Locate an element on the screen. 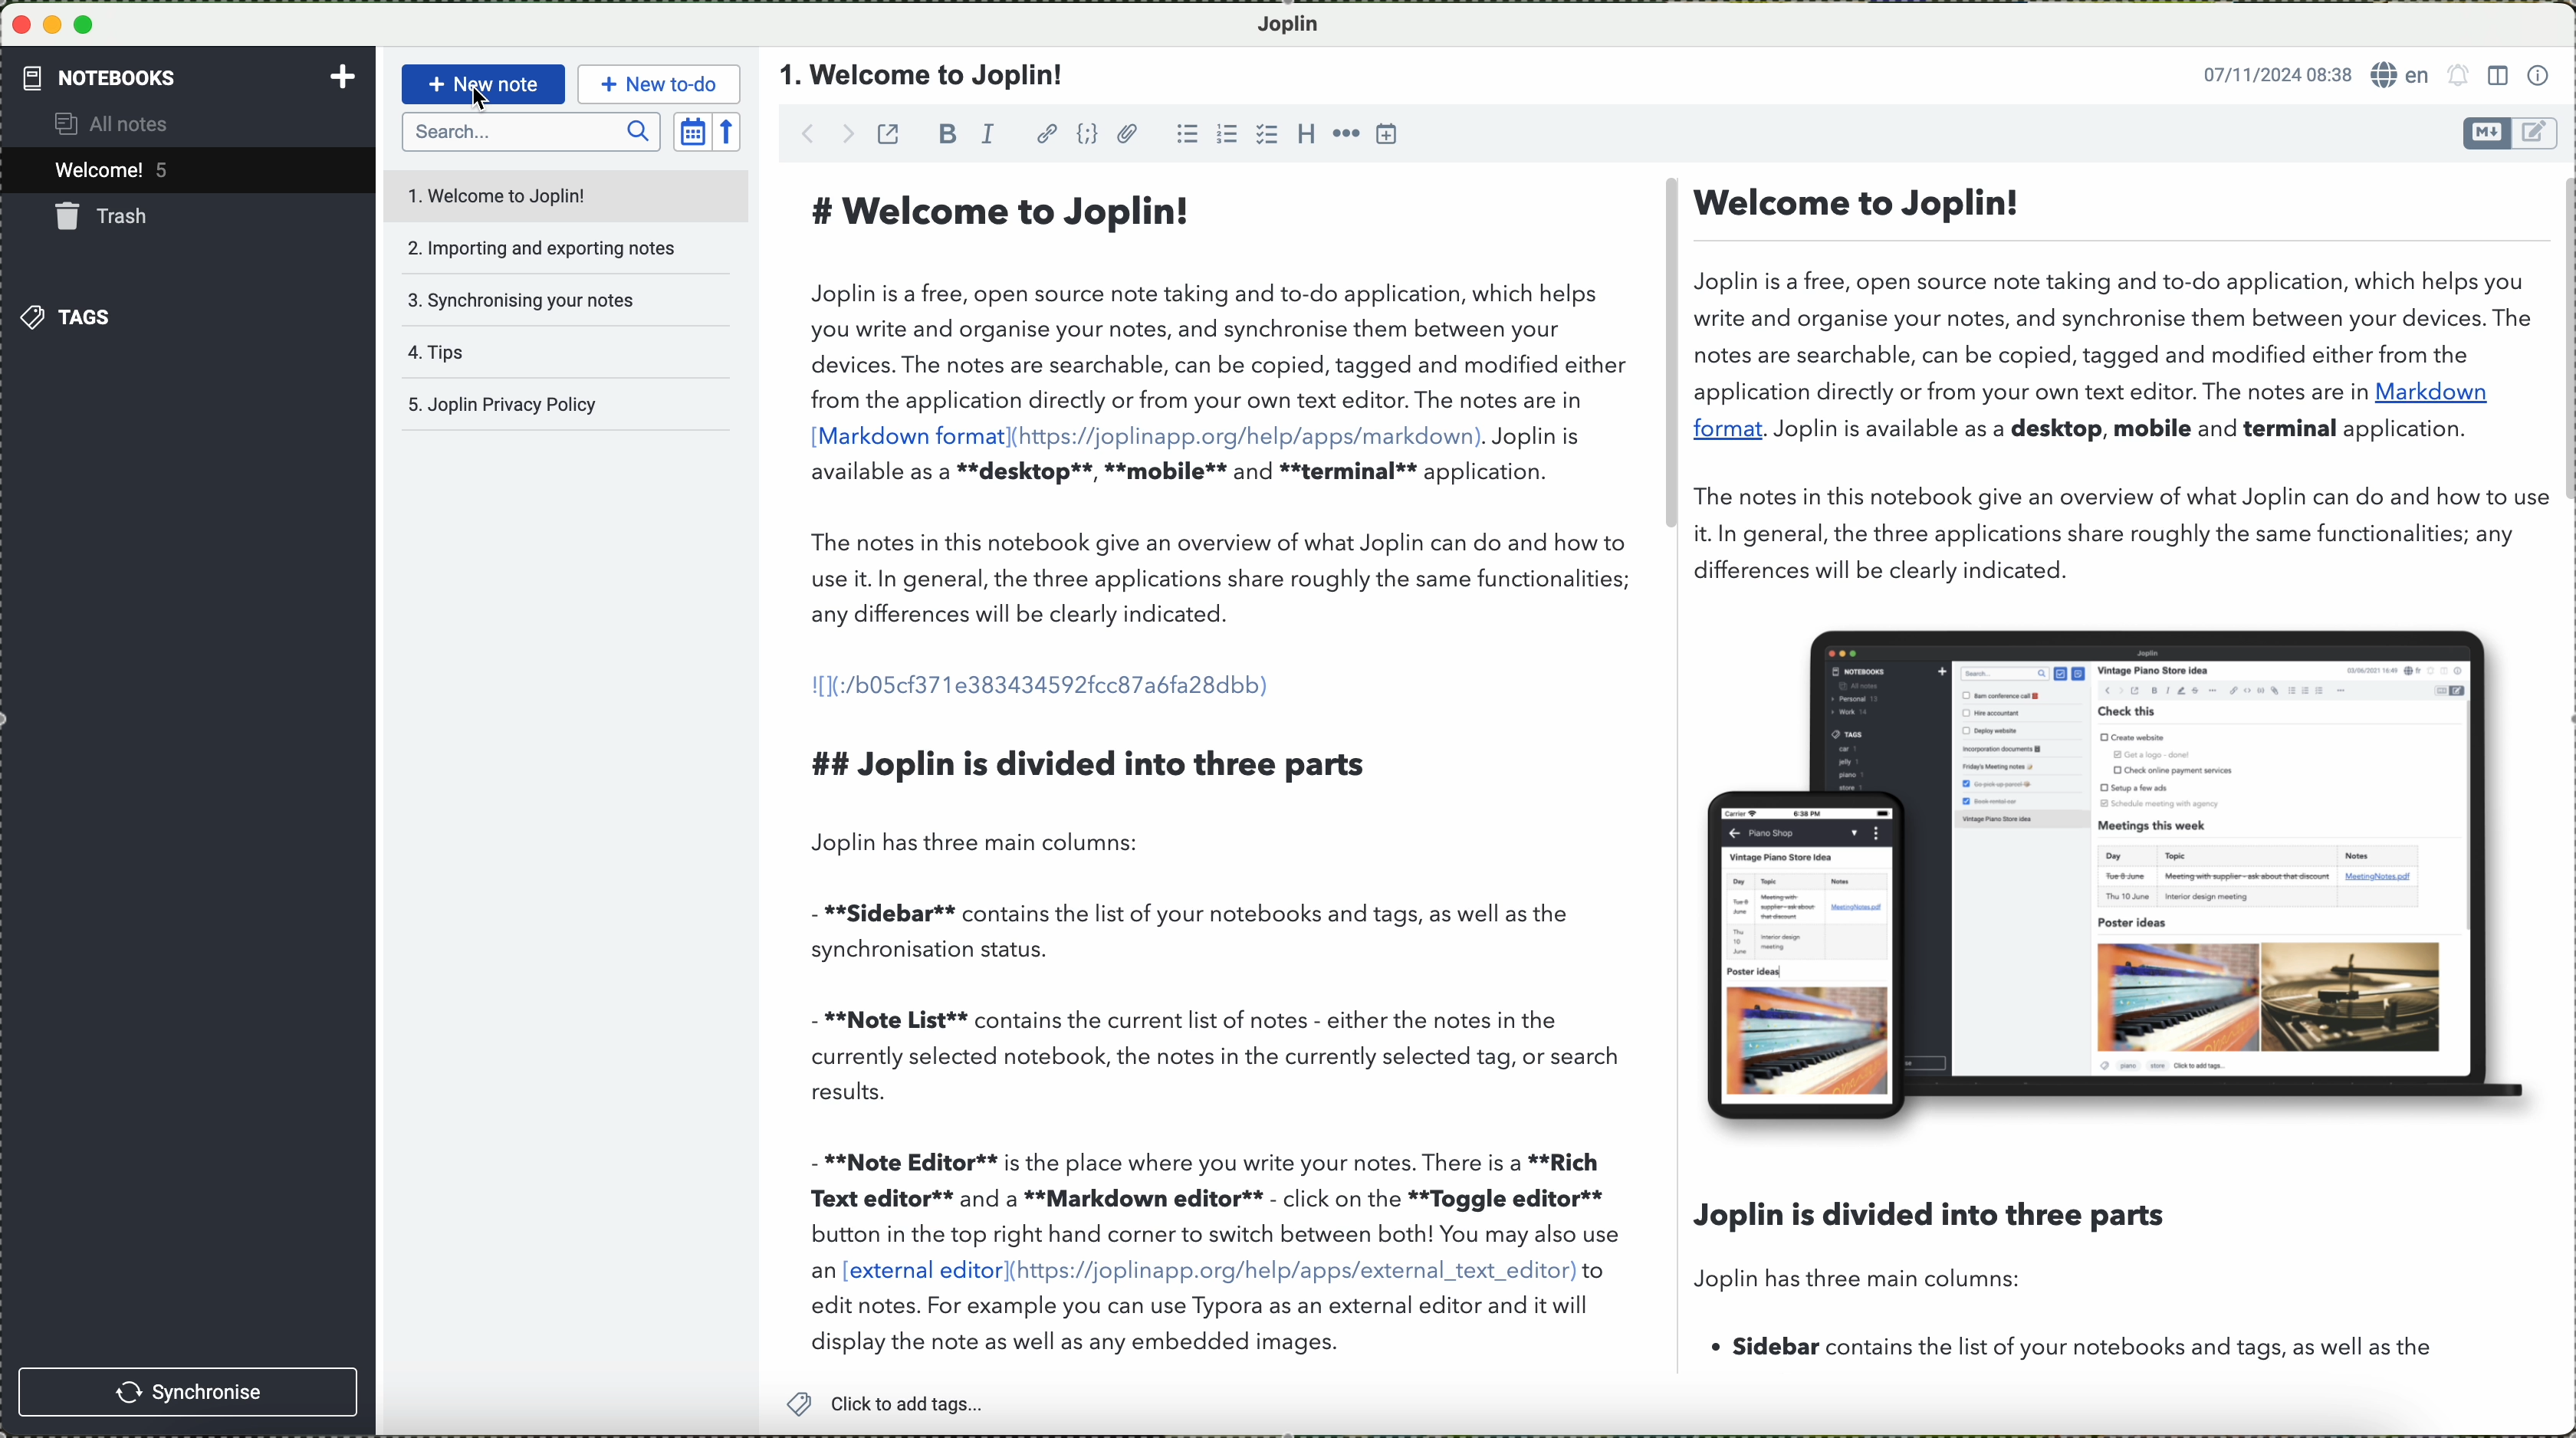 The image size is (2576, 1438). hyperlink is located at coordinates (1046, 133).